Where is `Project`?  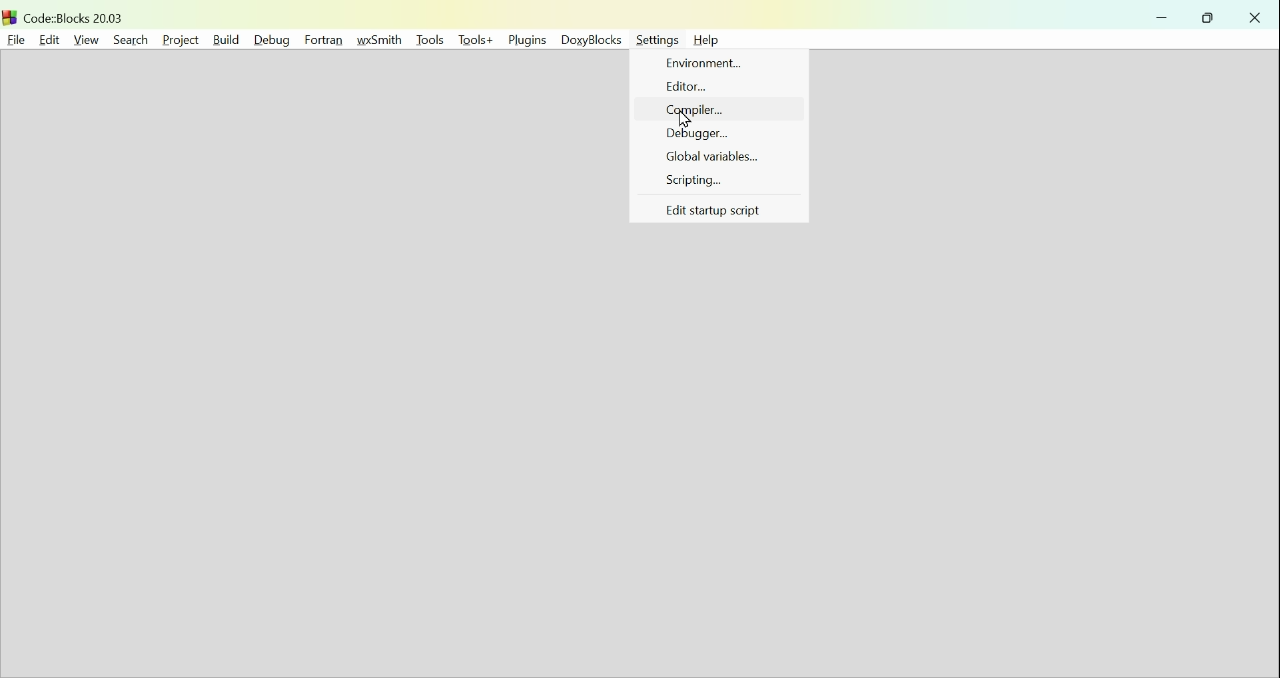 Project is located at coordinates (179, 39).